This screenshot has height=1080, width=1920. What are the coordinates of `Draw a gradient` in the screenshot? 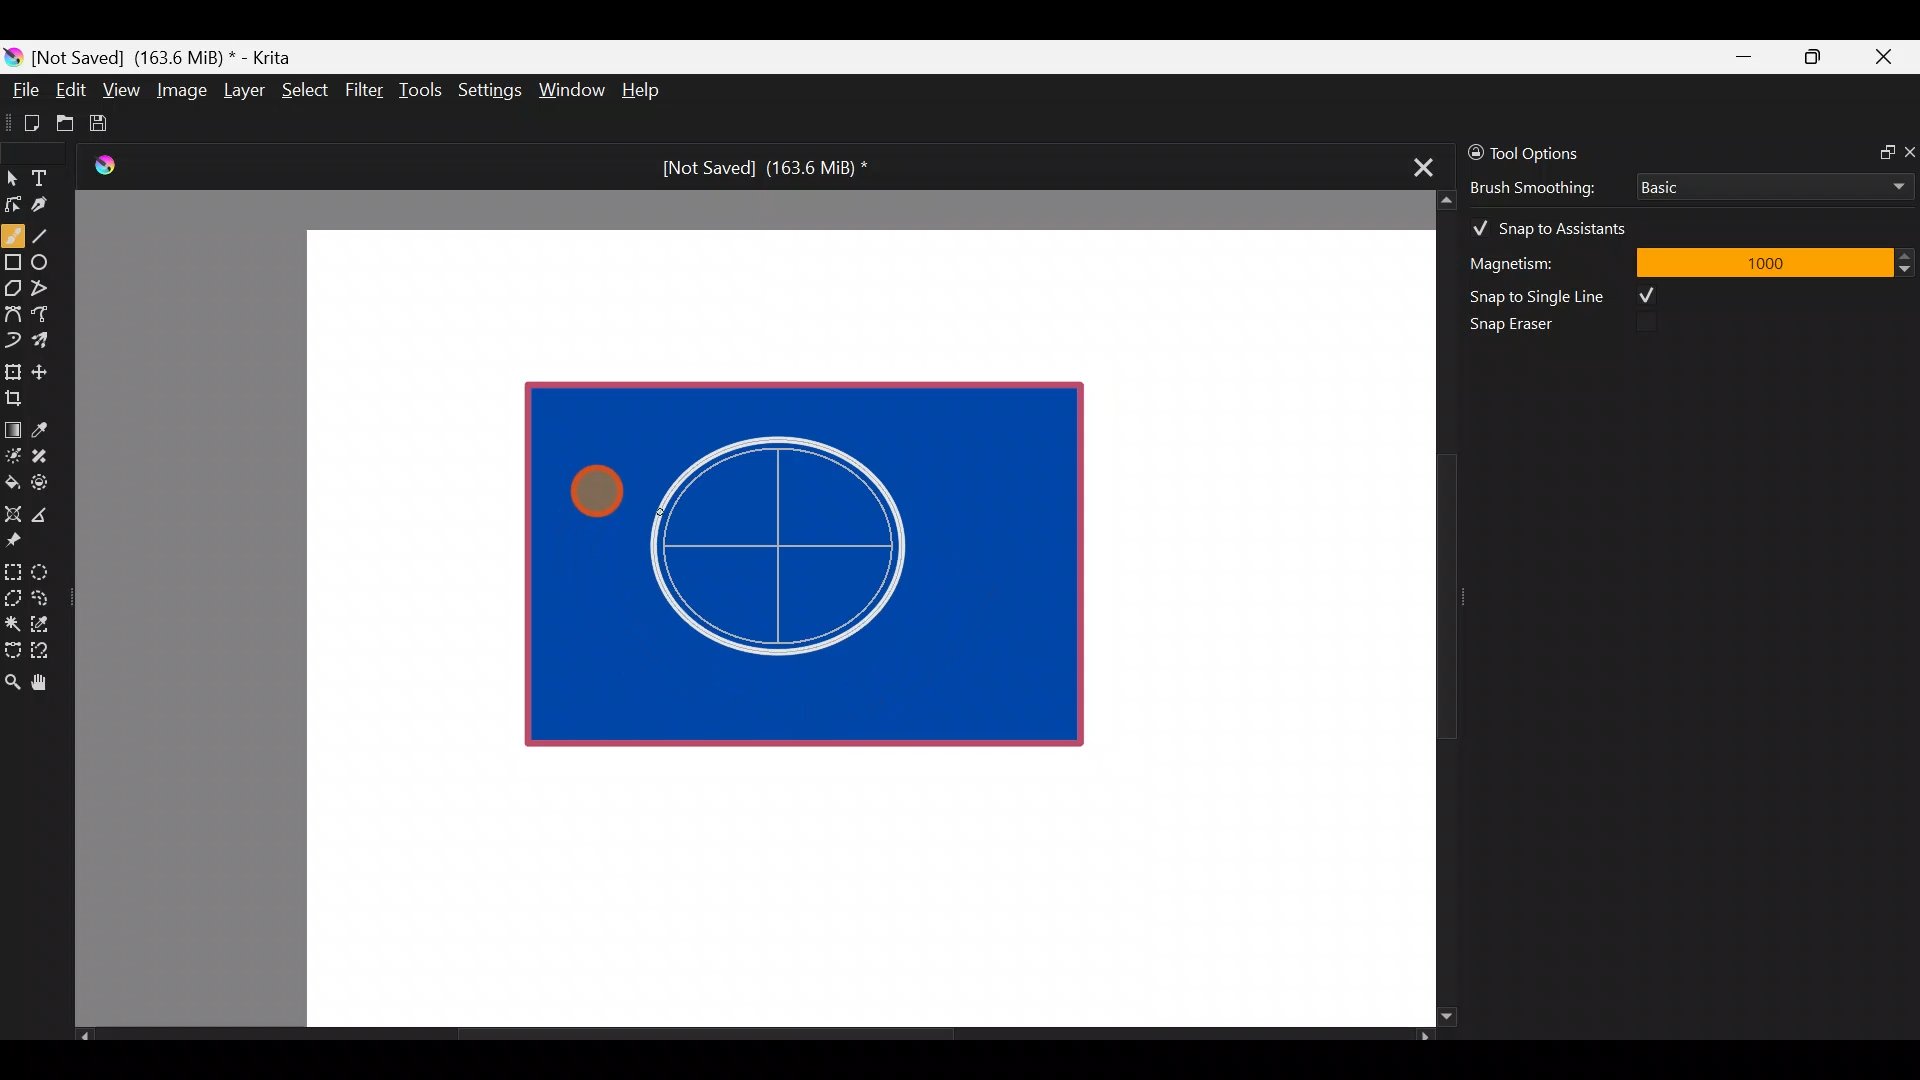 It's located at (12, 424).